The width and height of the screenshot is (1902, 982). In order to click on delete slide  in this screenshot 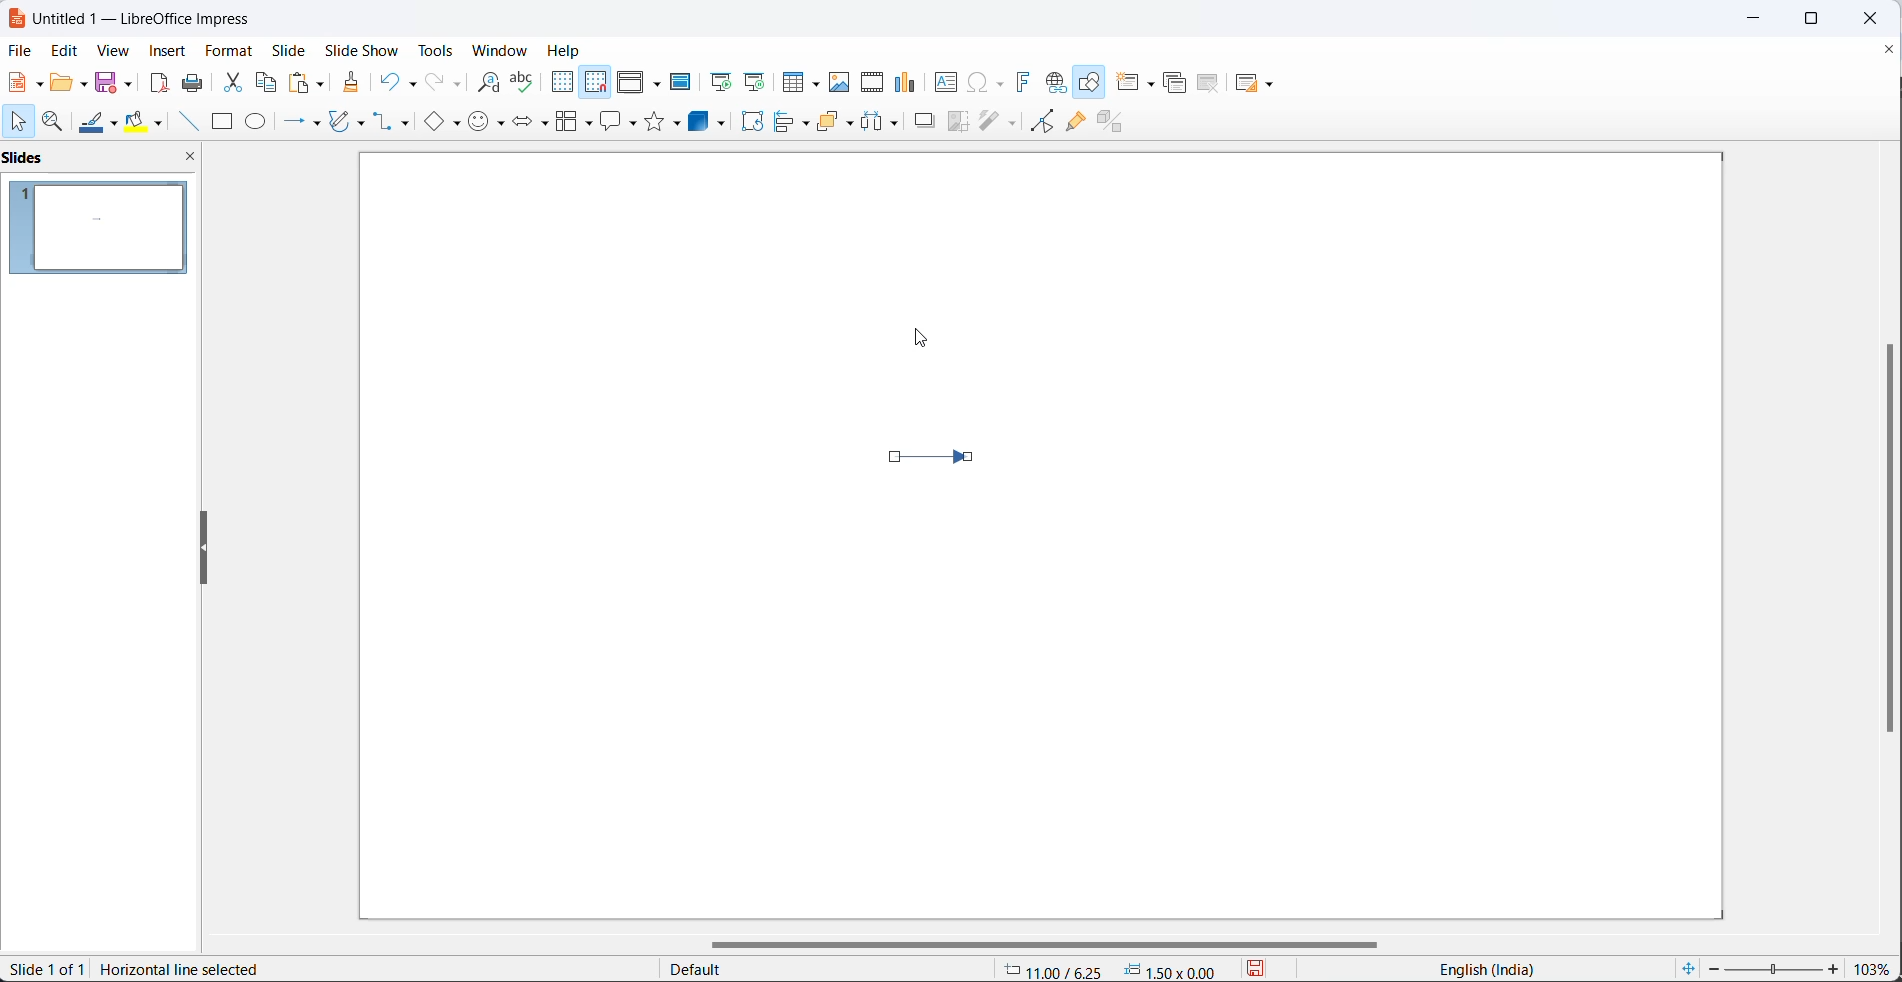, I will do `click(1208, 84)`.